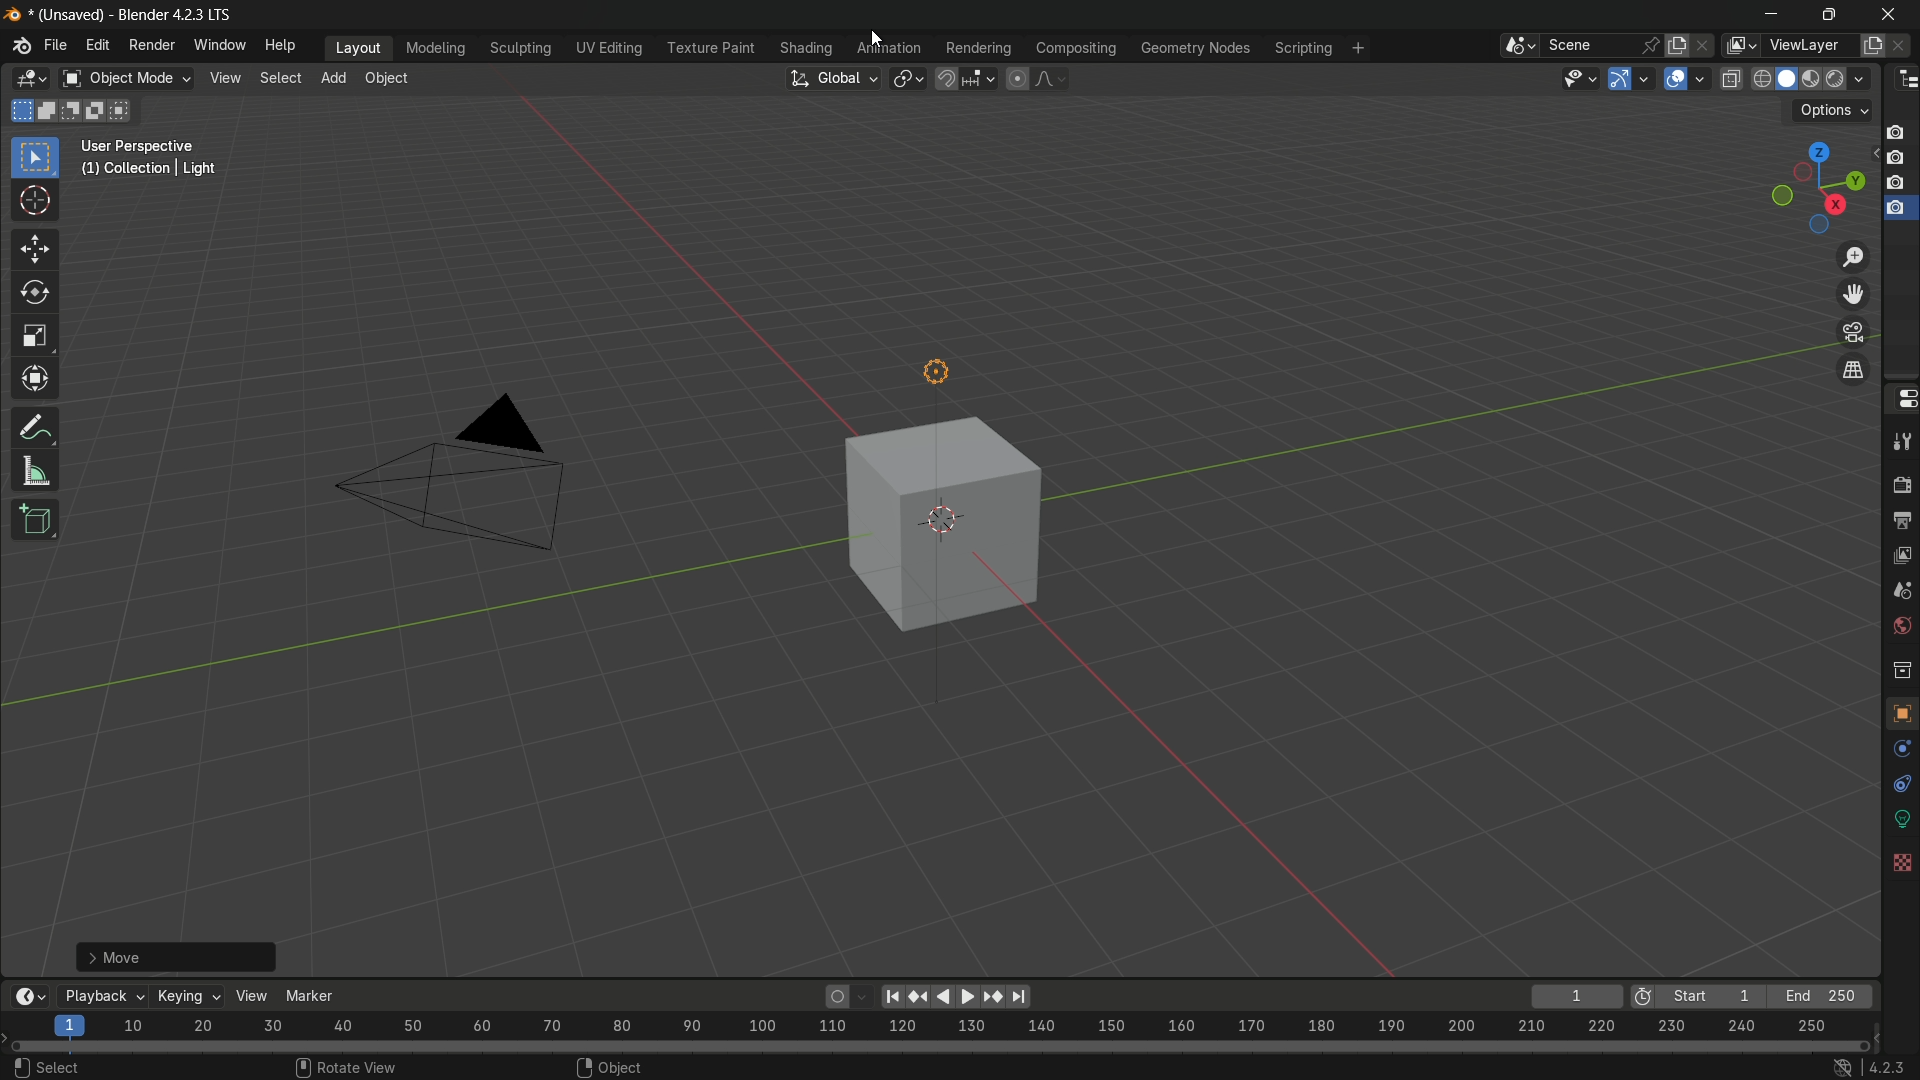 Image resolution: width=1920 pixels, height=1080 pixels. I want to click on delete scene, so click(1706, 47).